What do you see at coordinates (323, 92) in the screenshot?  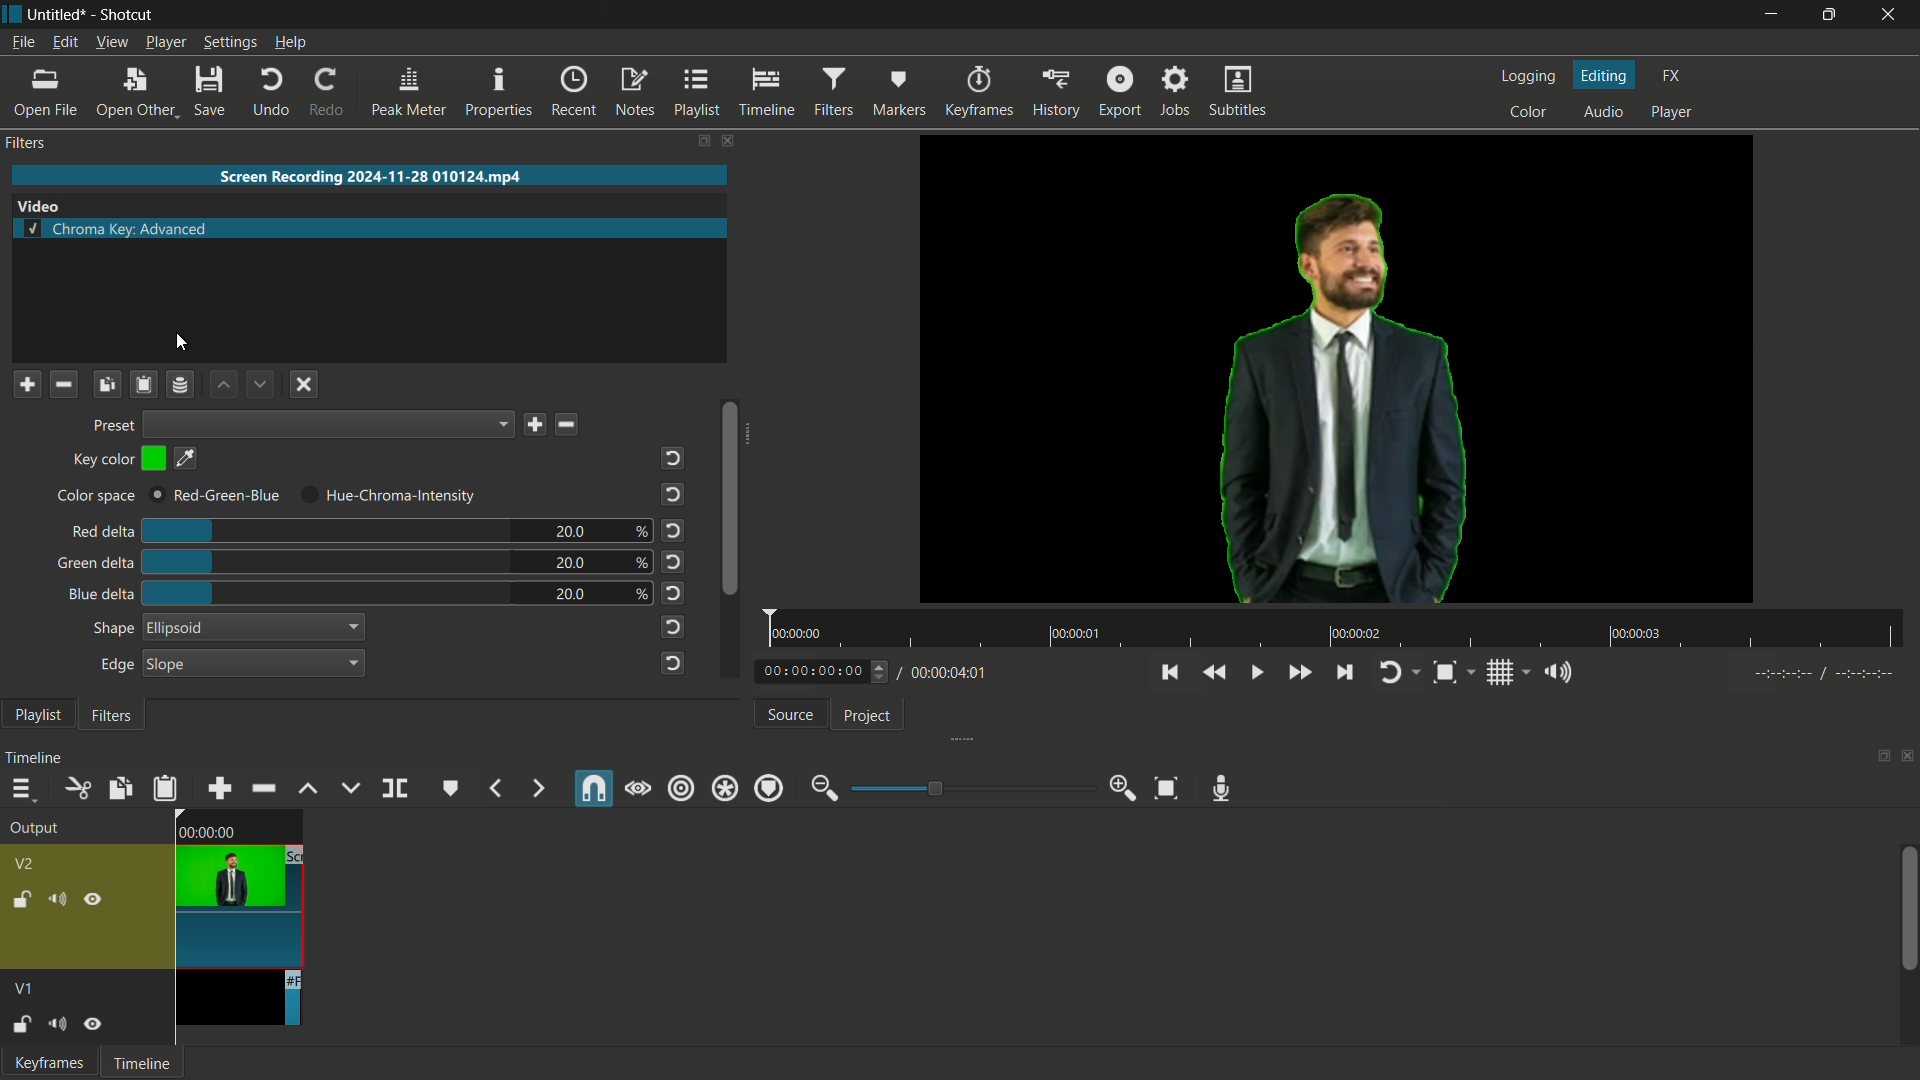 I see `redo` at bounding box center [323, 92].